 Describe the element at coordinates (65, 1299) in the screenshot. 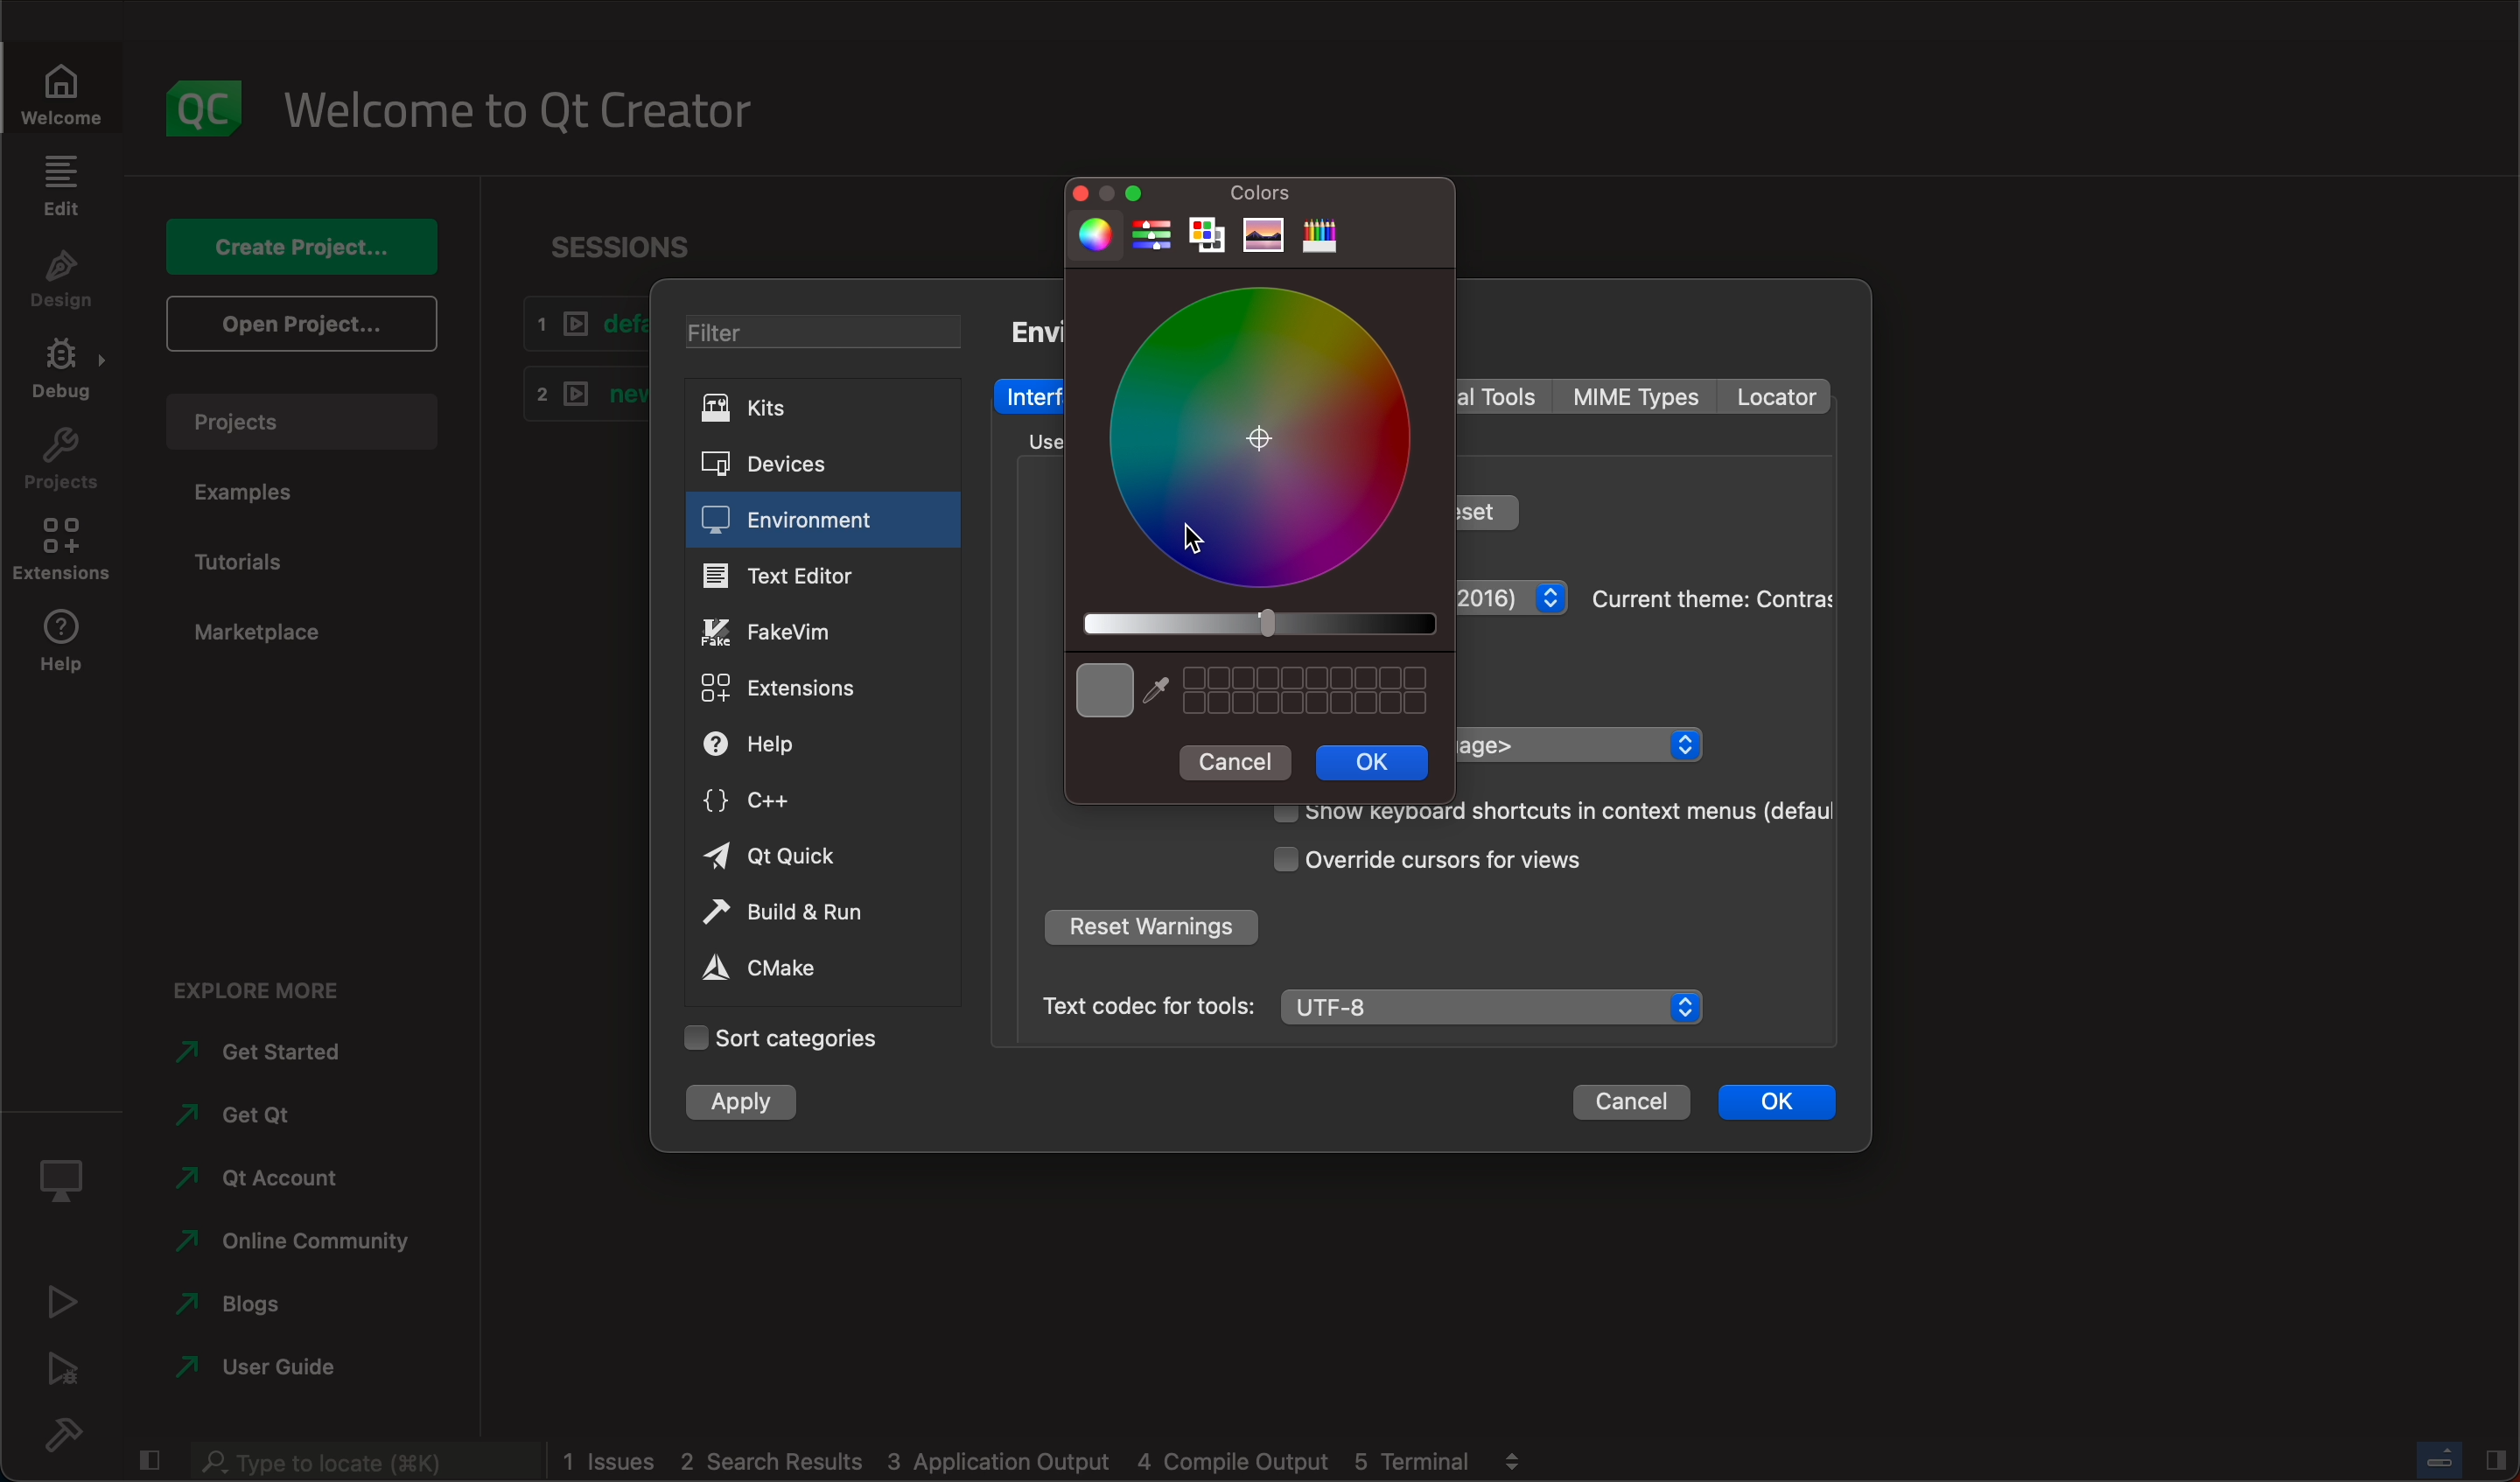

I see `run` at that location.